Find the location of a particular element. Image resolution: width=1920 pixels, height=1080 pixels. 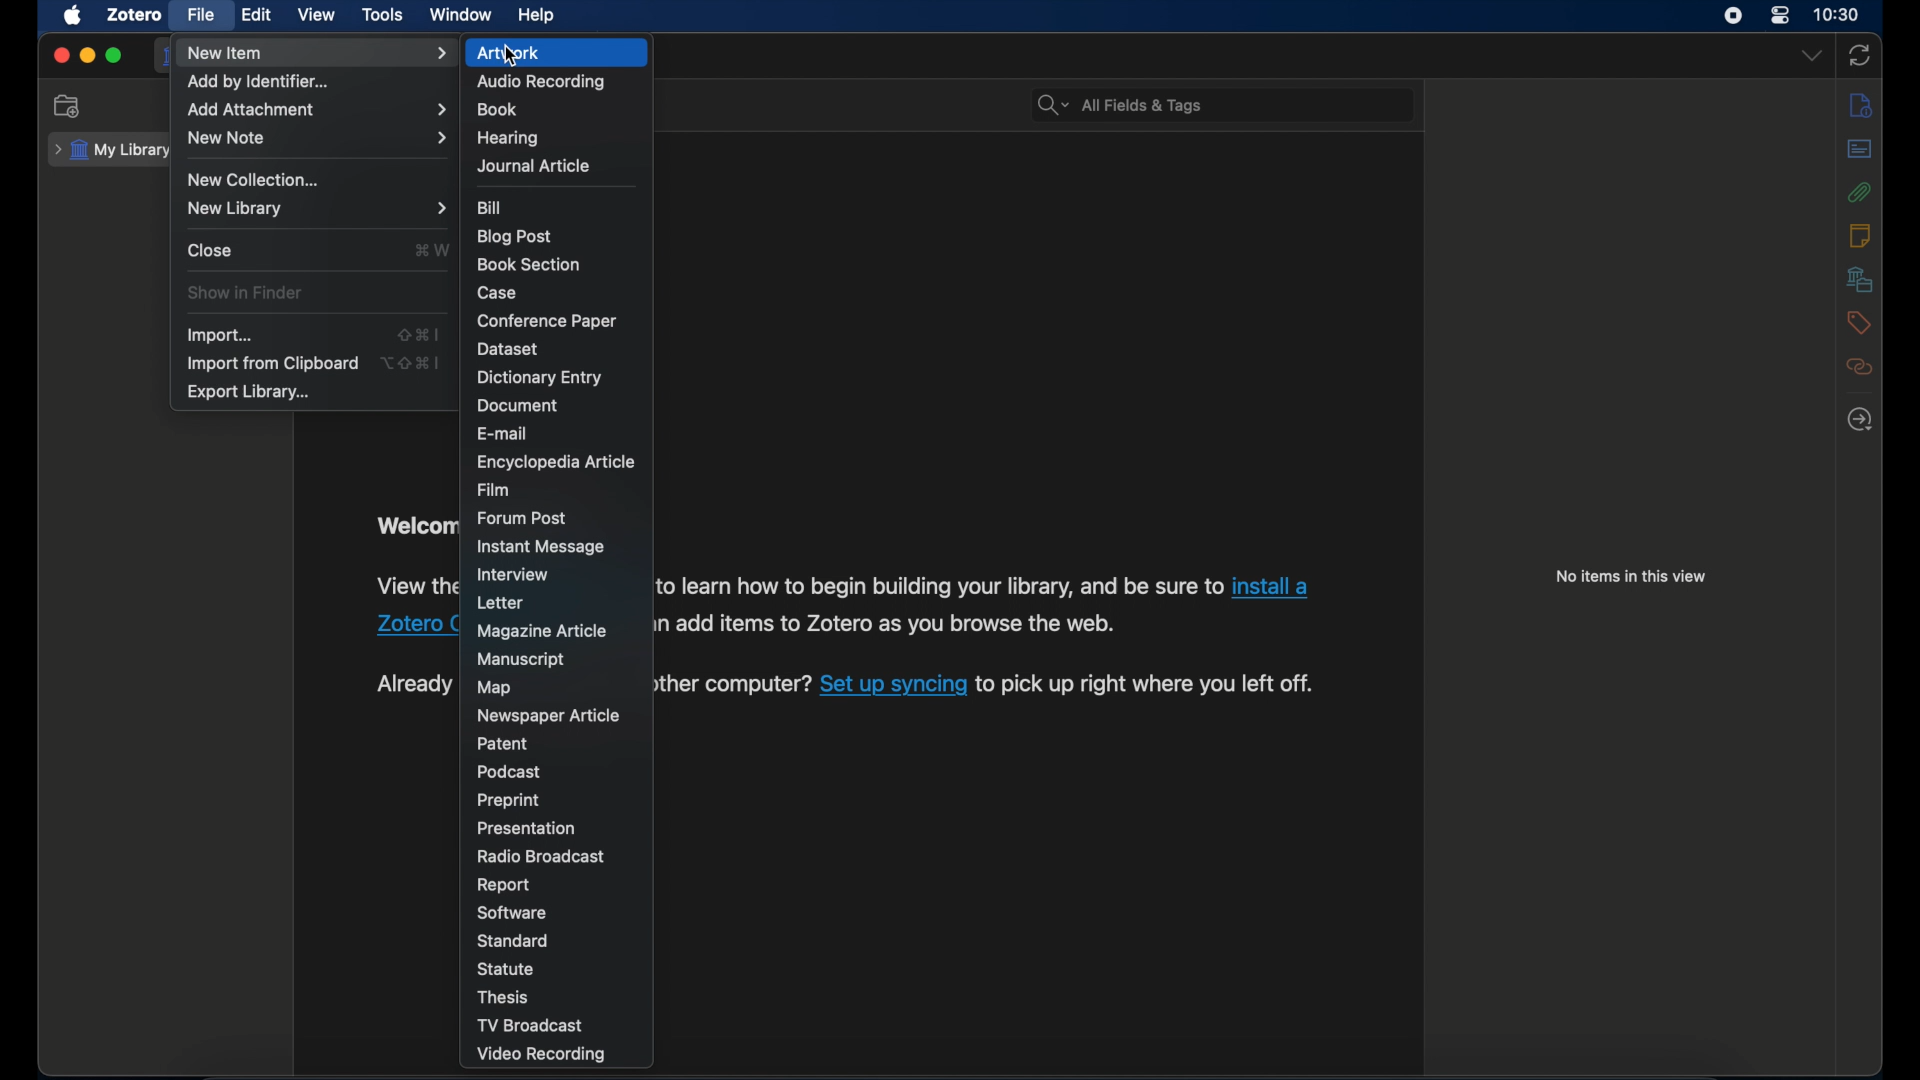

obscure text is located at coordinates (413, 522).